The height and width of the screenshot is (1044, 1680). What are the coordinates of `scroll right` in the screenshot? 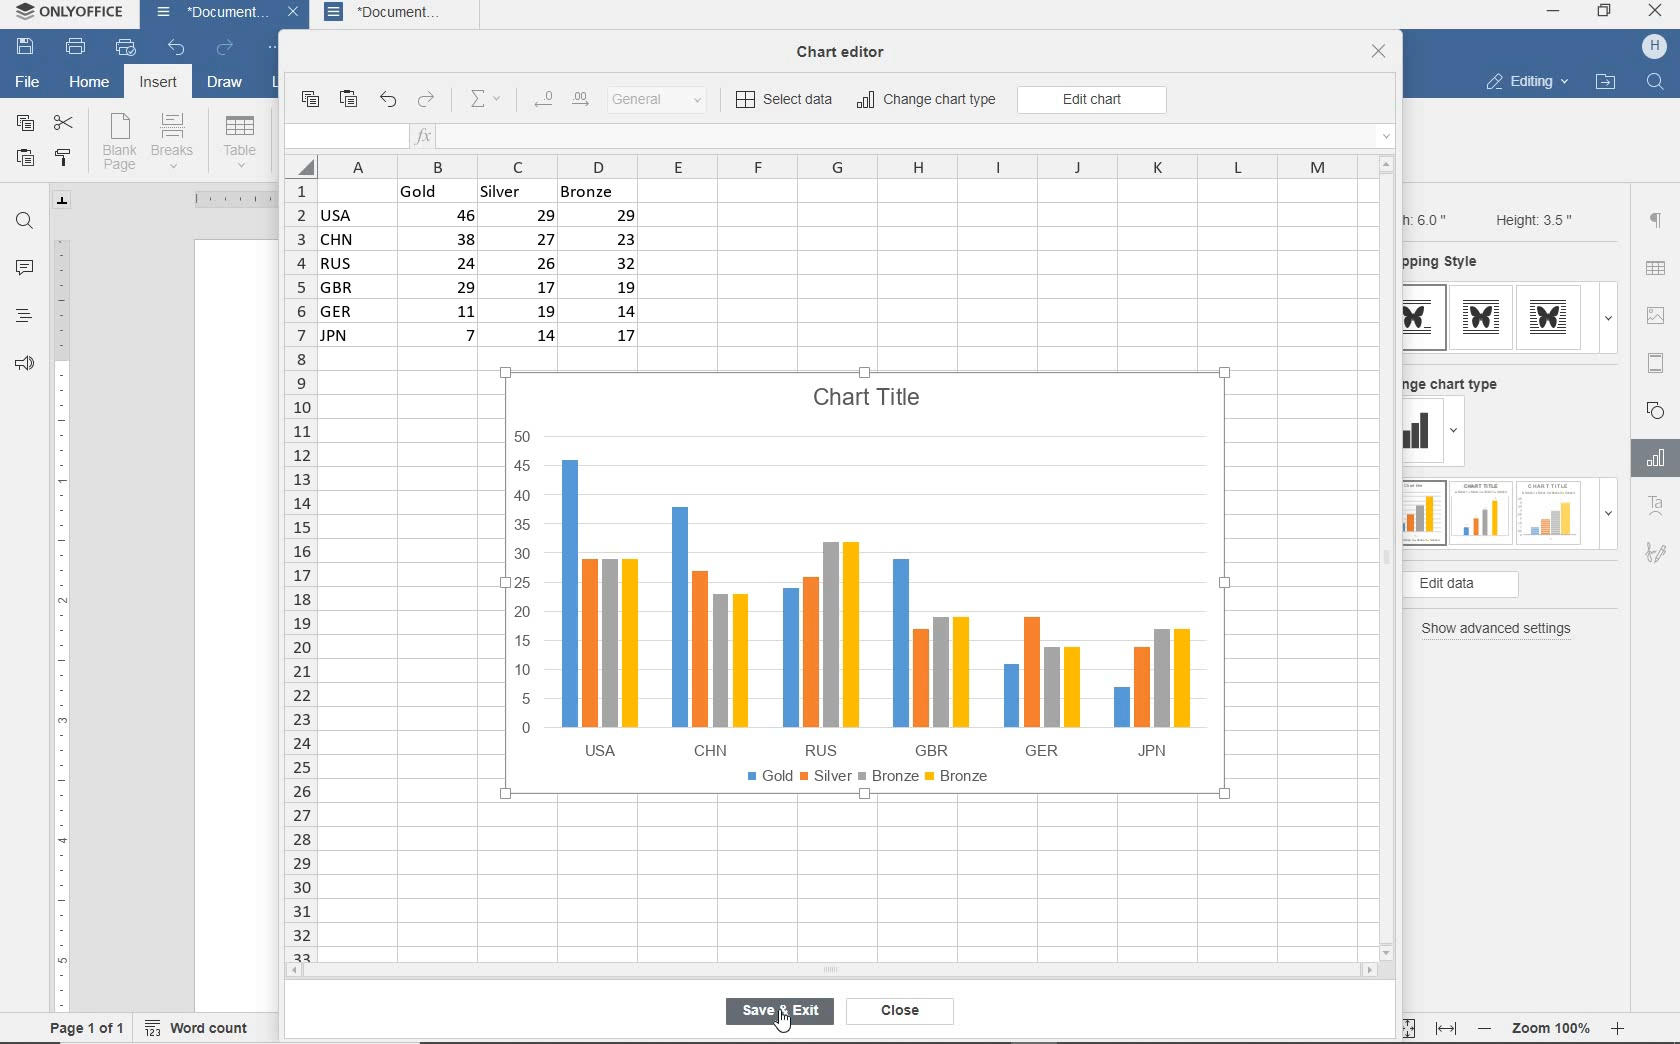 It's located at (1373, 971).